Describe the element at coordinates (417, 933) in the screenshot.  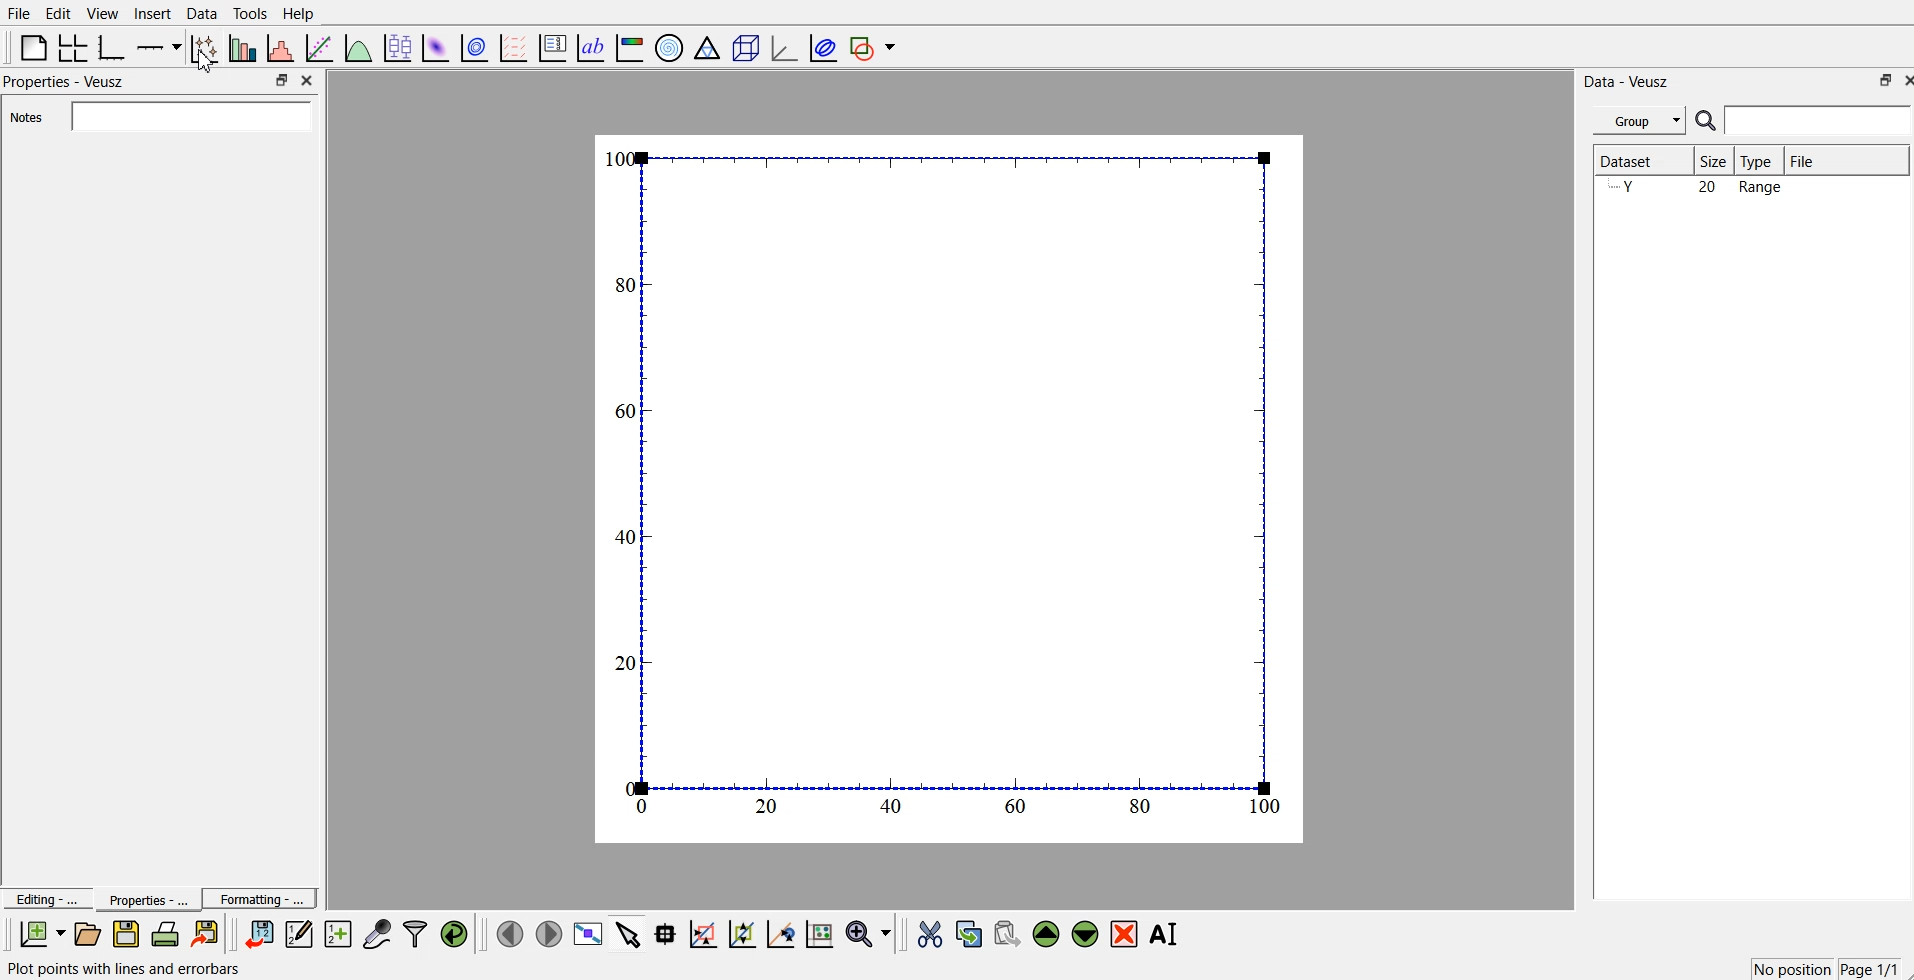
I see `Filter data` at that location.